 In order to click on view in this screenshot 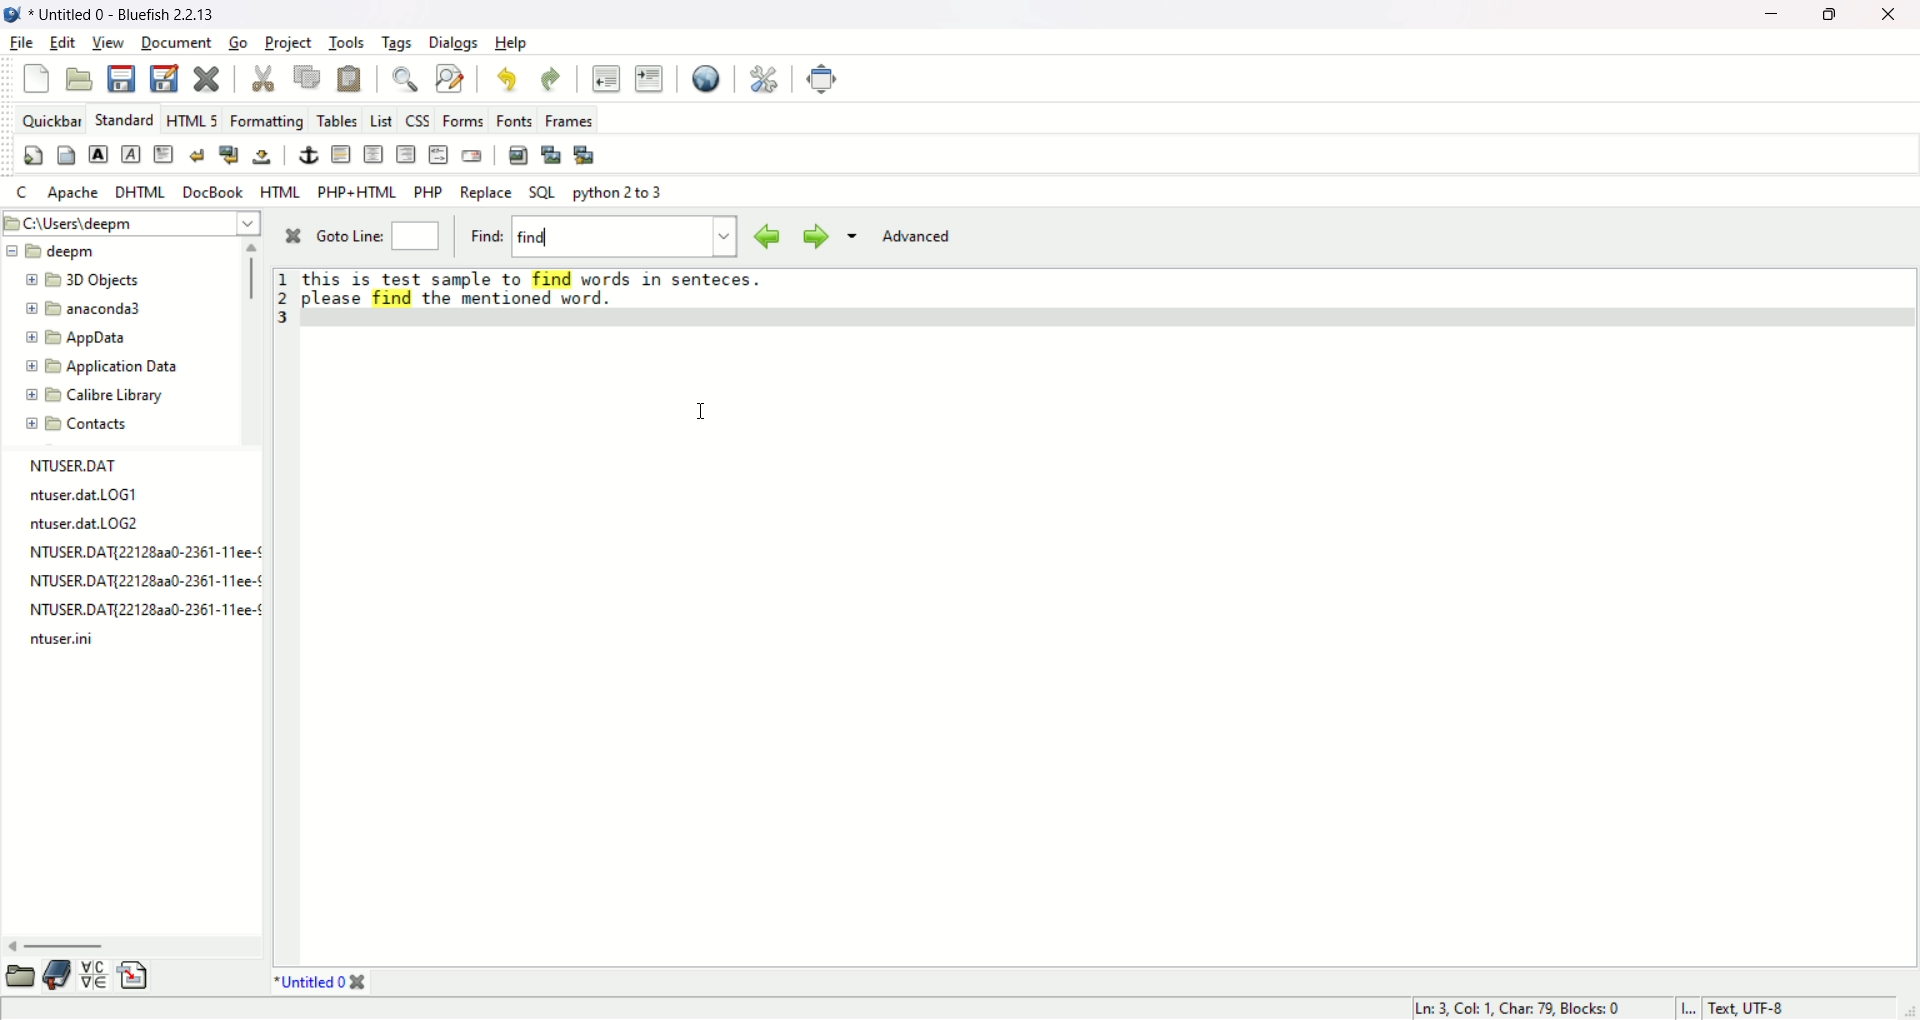, I will do `click(109, 43)`.